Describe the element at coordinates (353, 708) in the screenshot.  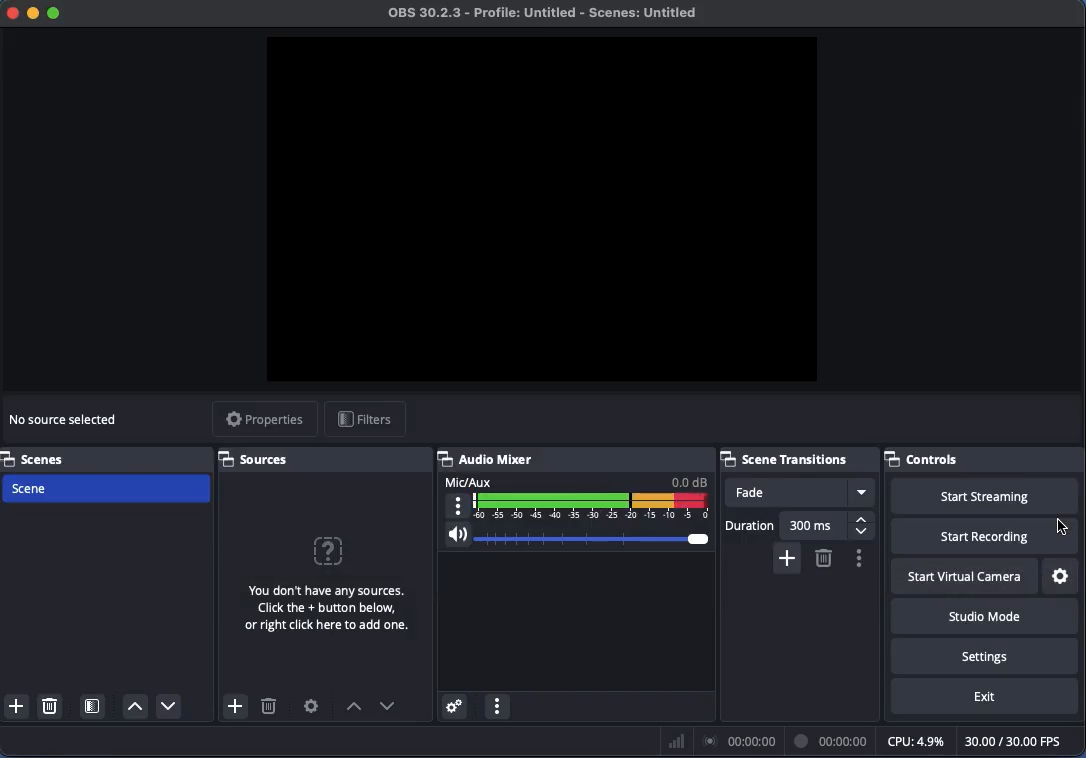
I see `Move up` at that location.